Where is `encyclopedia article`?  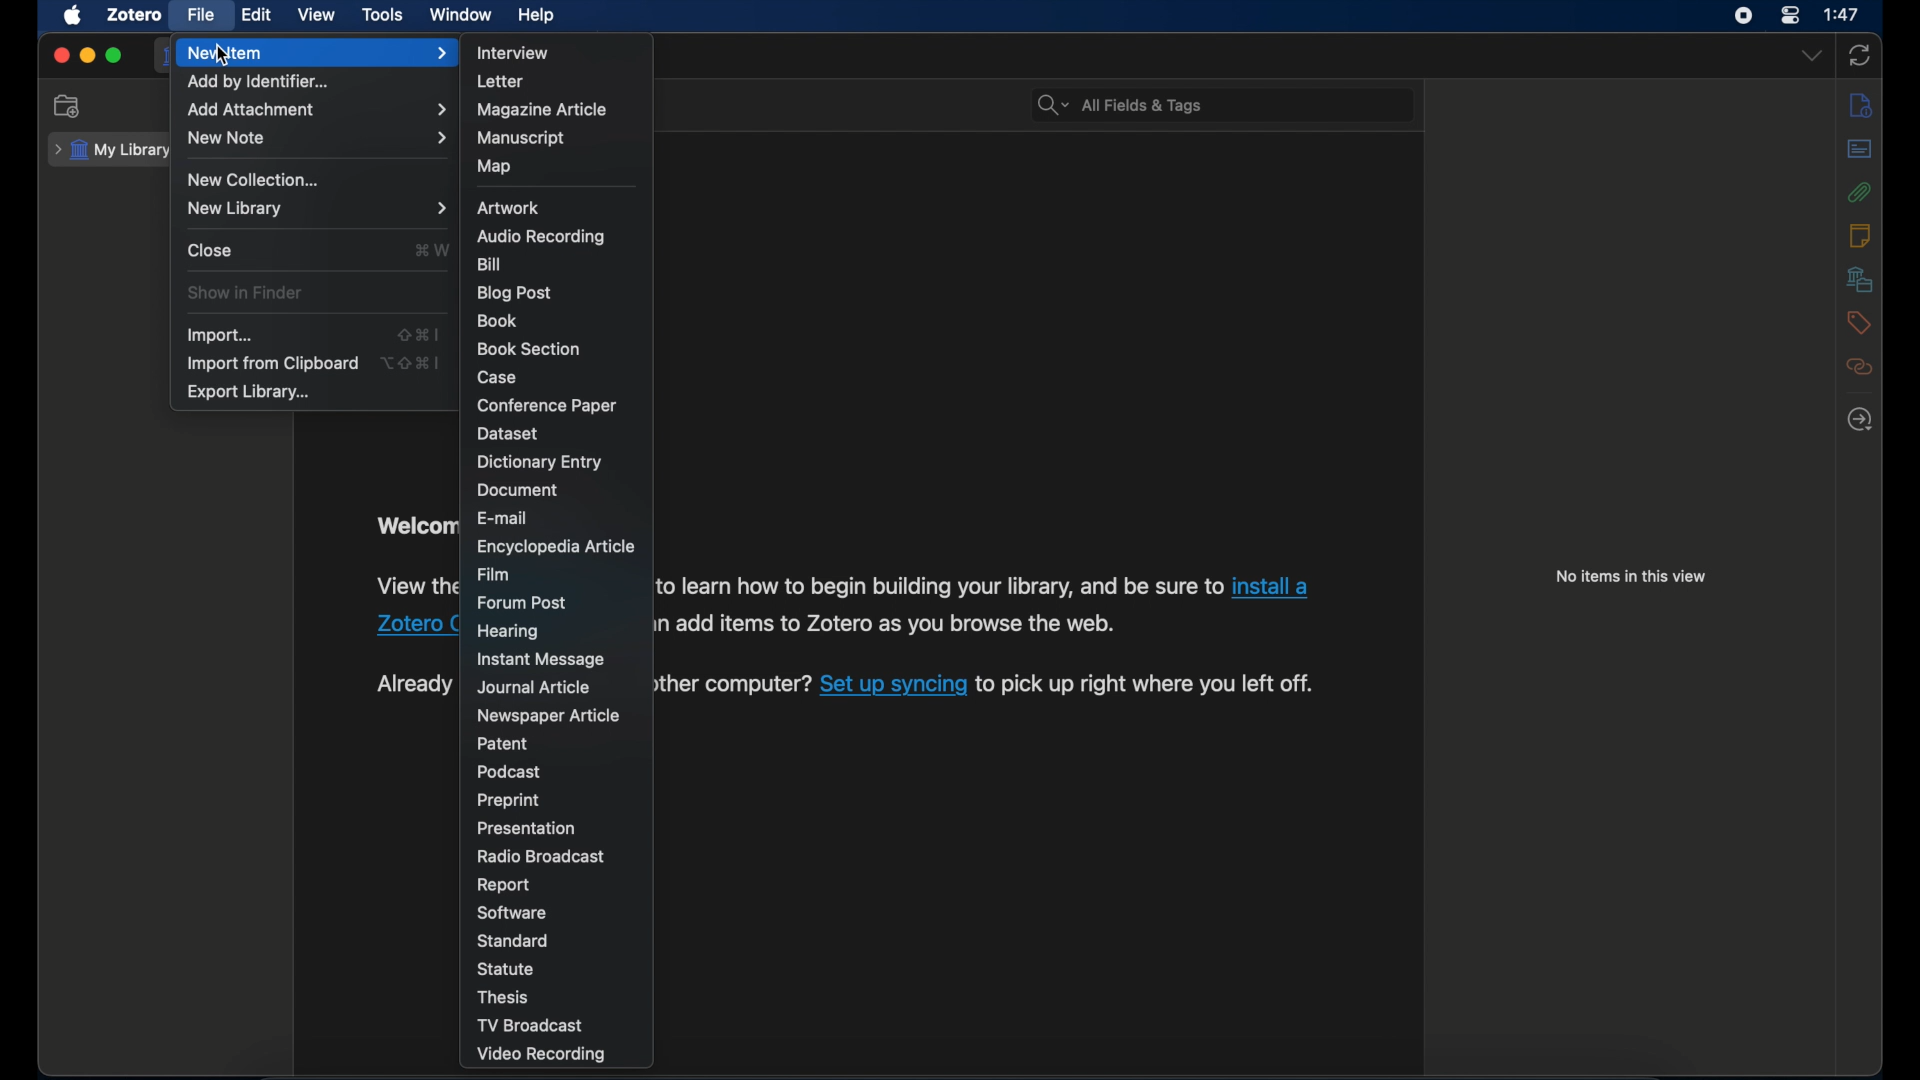
encyclopedia article is located at coordinates (553, 546).